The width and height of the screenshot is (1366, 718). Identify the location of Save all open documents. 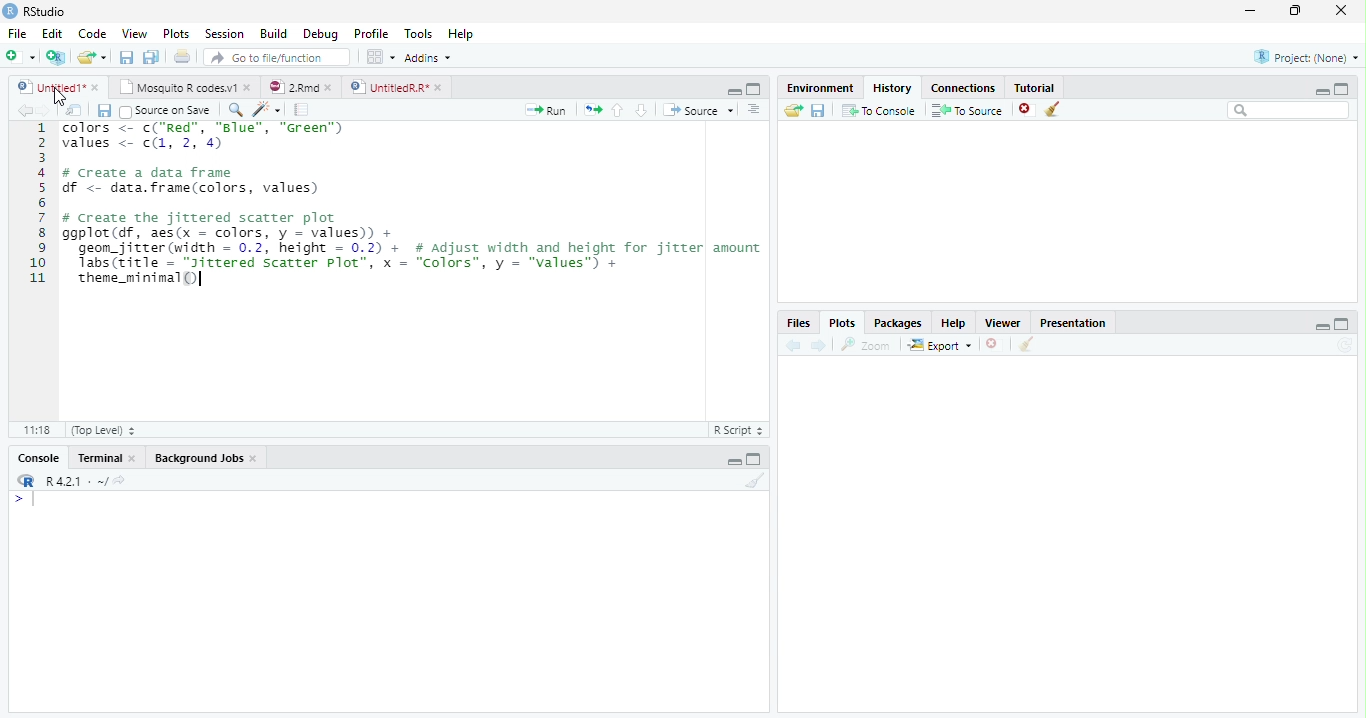
(152, 57).